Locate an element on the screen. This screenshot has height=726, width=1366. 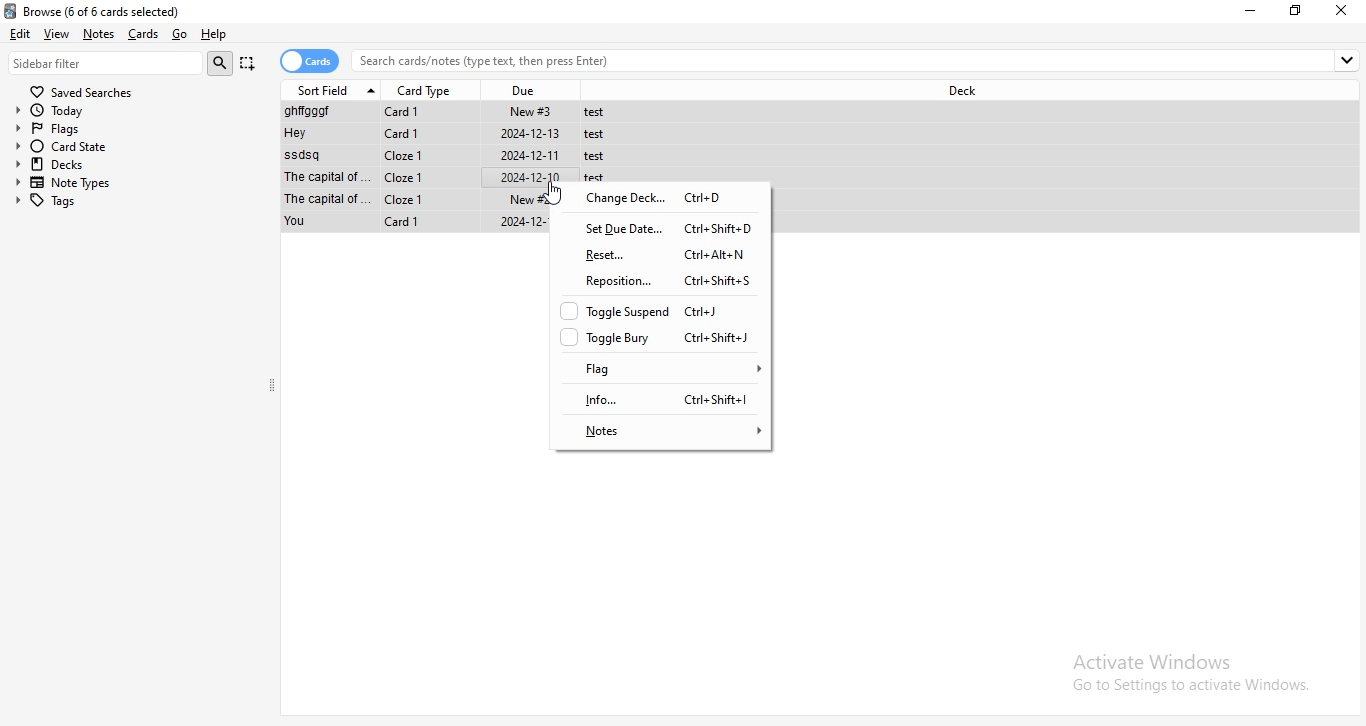
decks is located at coordinates (134, 164).